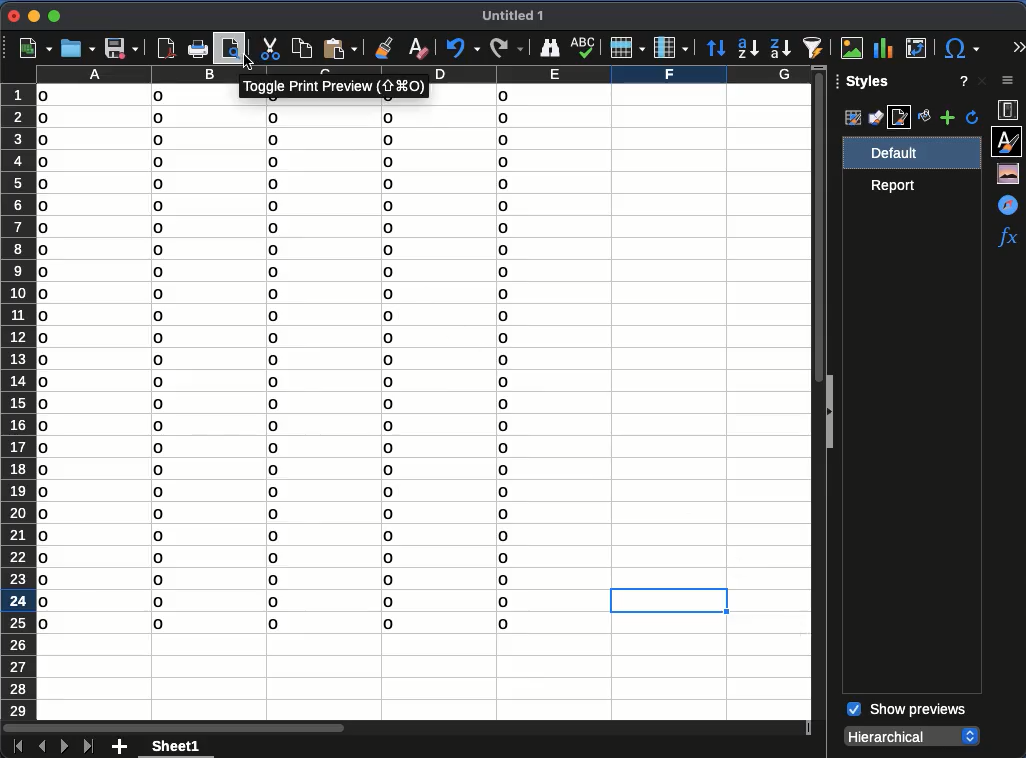  What do you see at coordinates (1009, 110) in the screenshot?
I see `properties` at bounding box center [1009, 110].